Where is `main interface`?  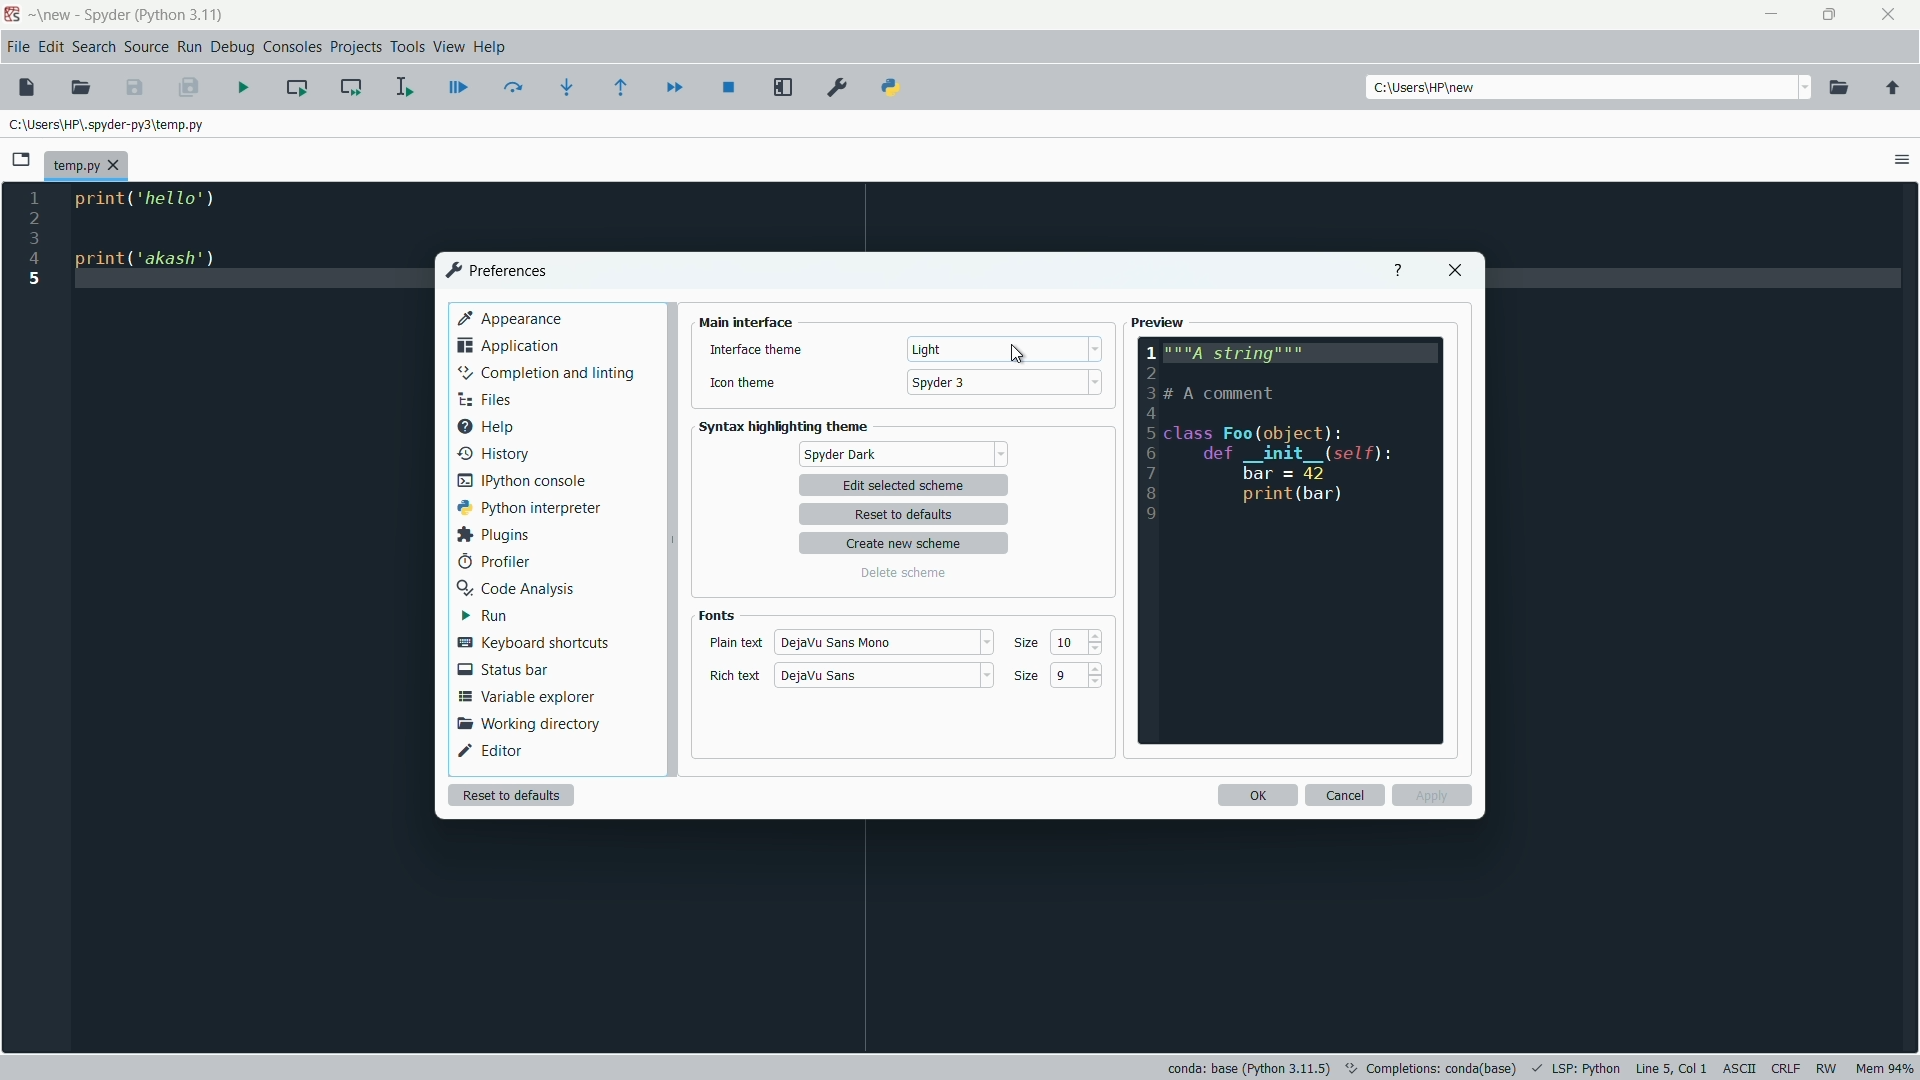 main interface is located at coordinates (747, 322).